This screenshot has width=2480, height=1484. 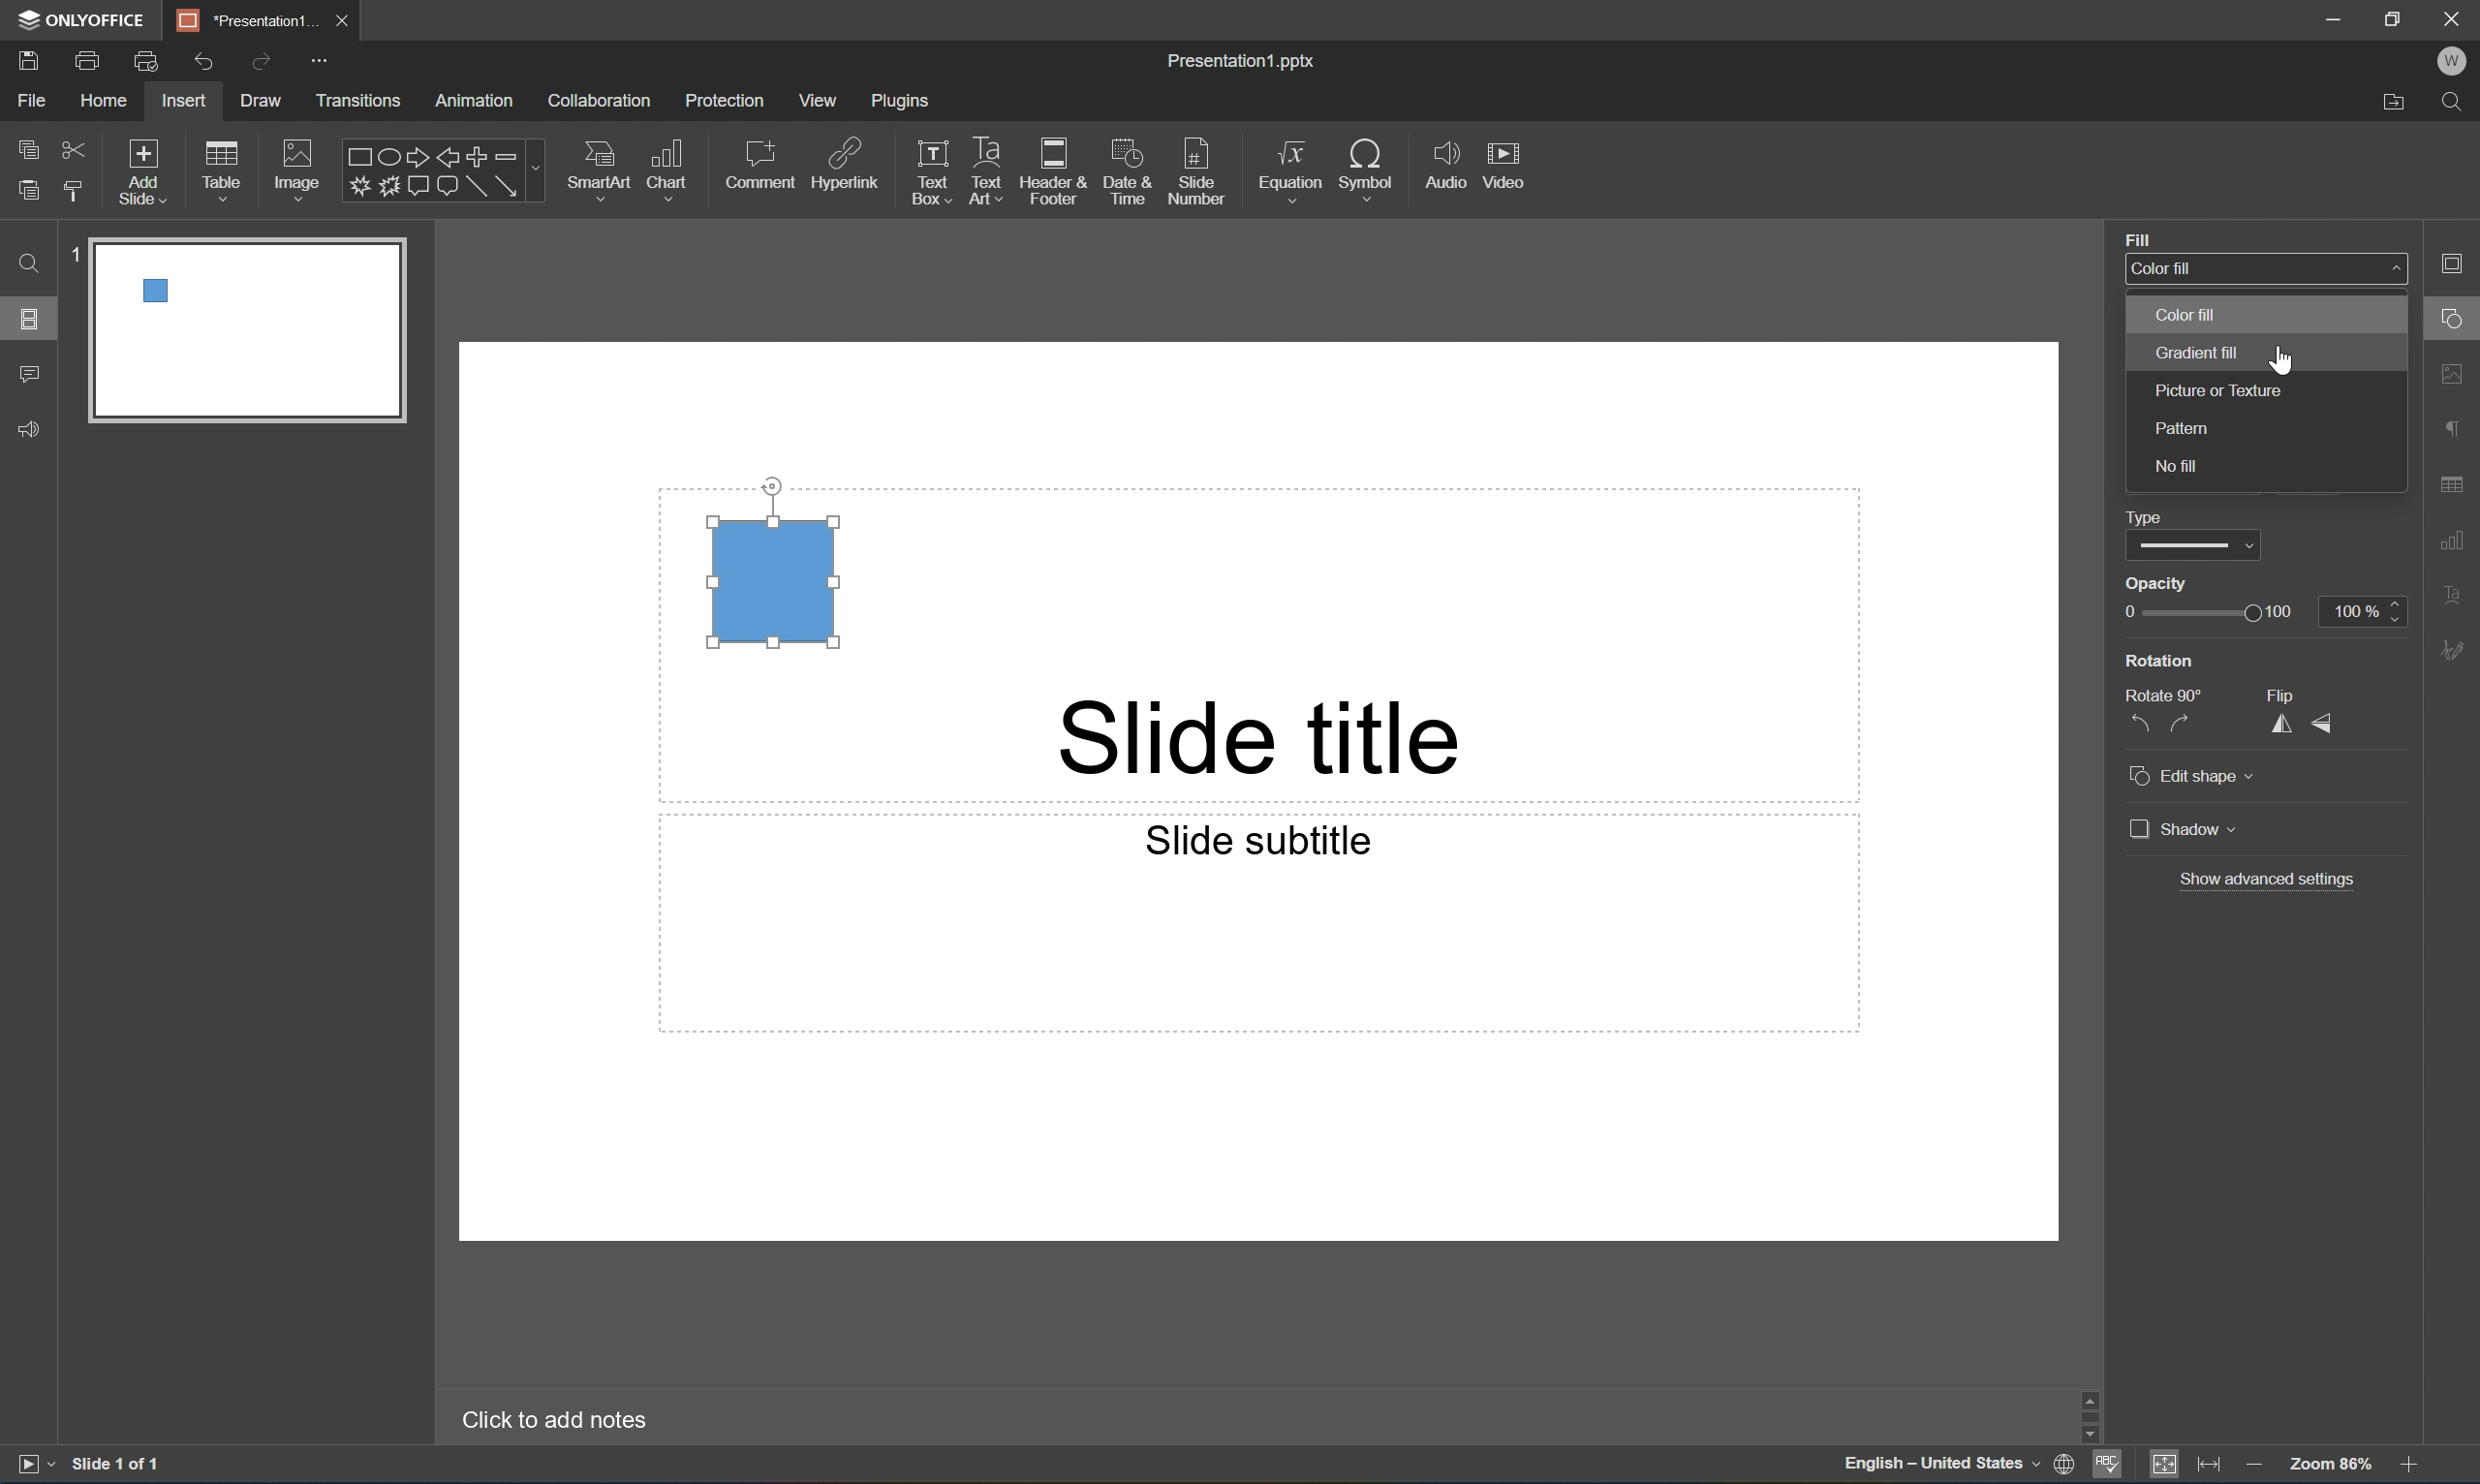 I want to click on Paste, so click(x=28, y=191).